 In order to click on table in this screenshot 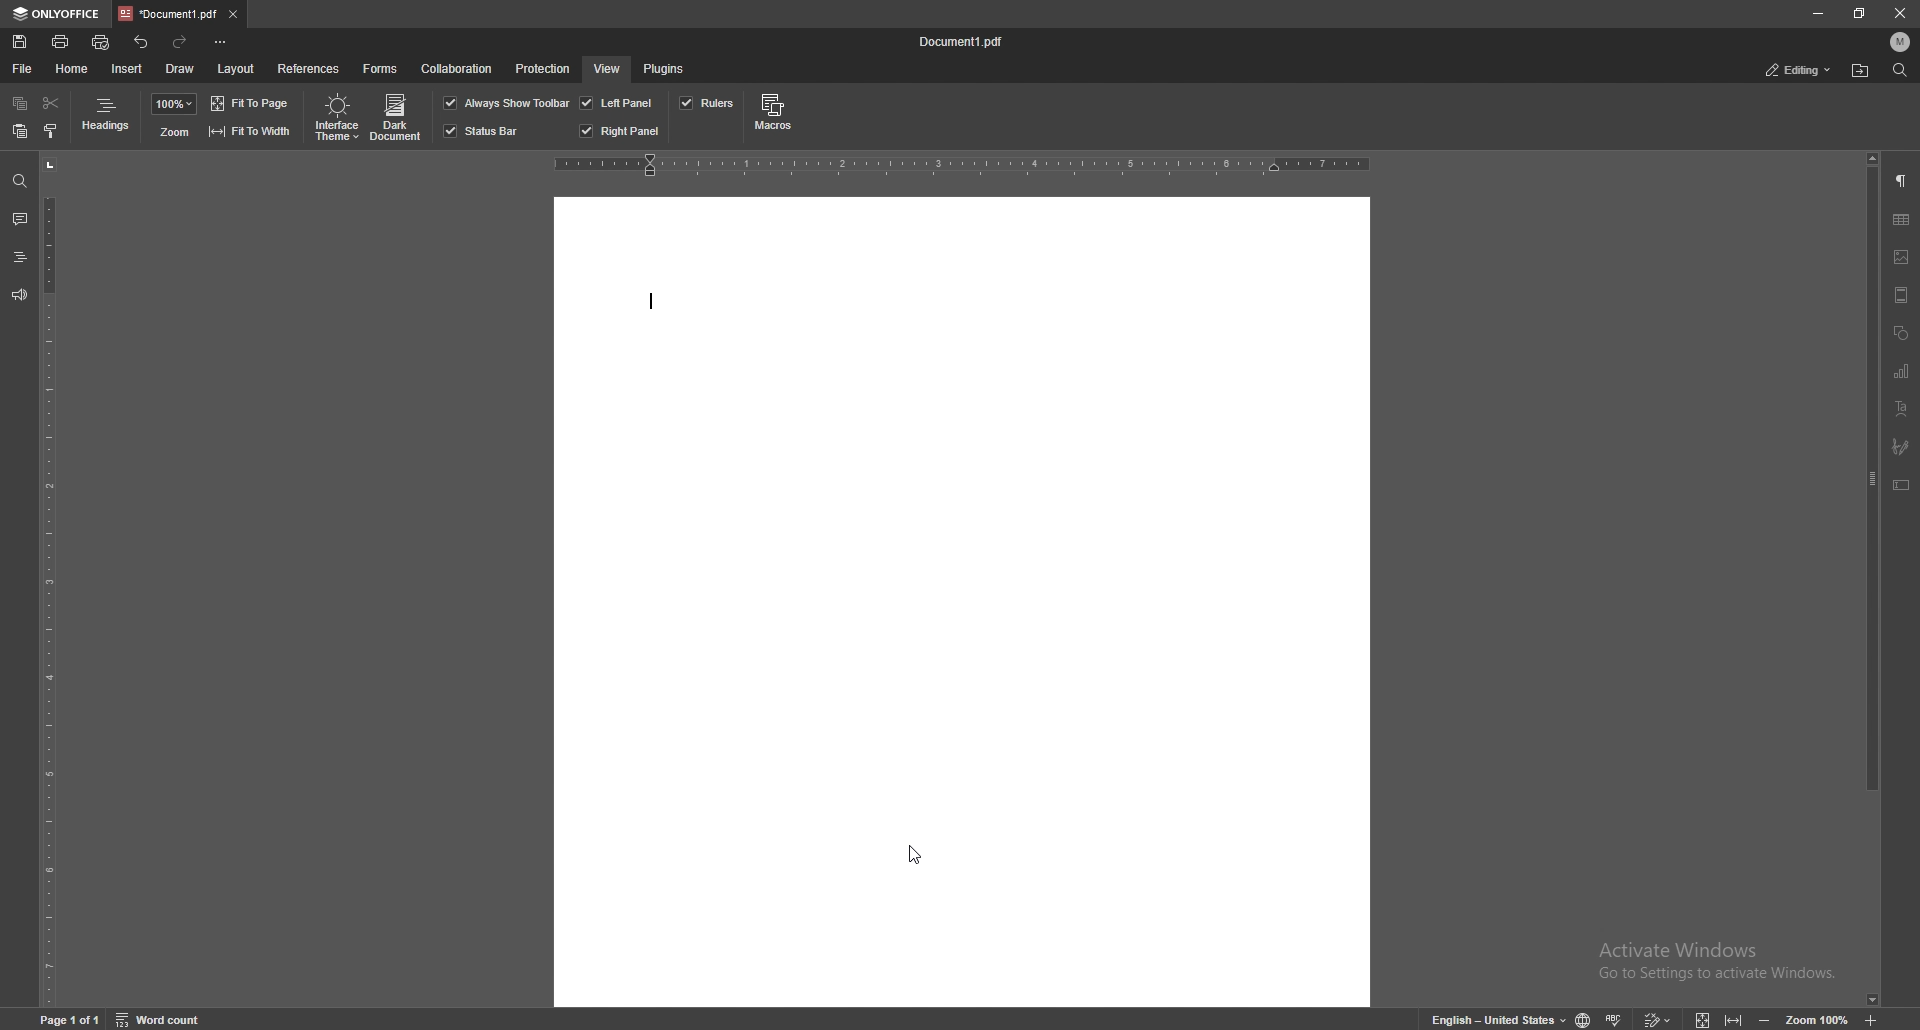, I will do `click(1901, 220)`.